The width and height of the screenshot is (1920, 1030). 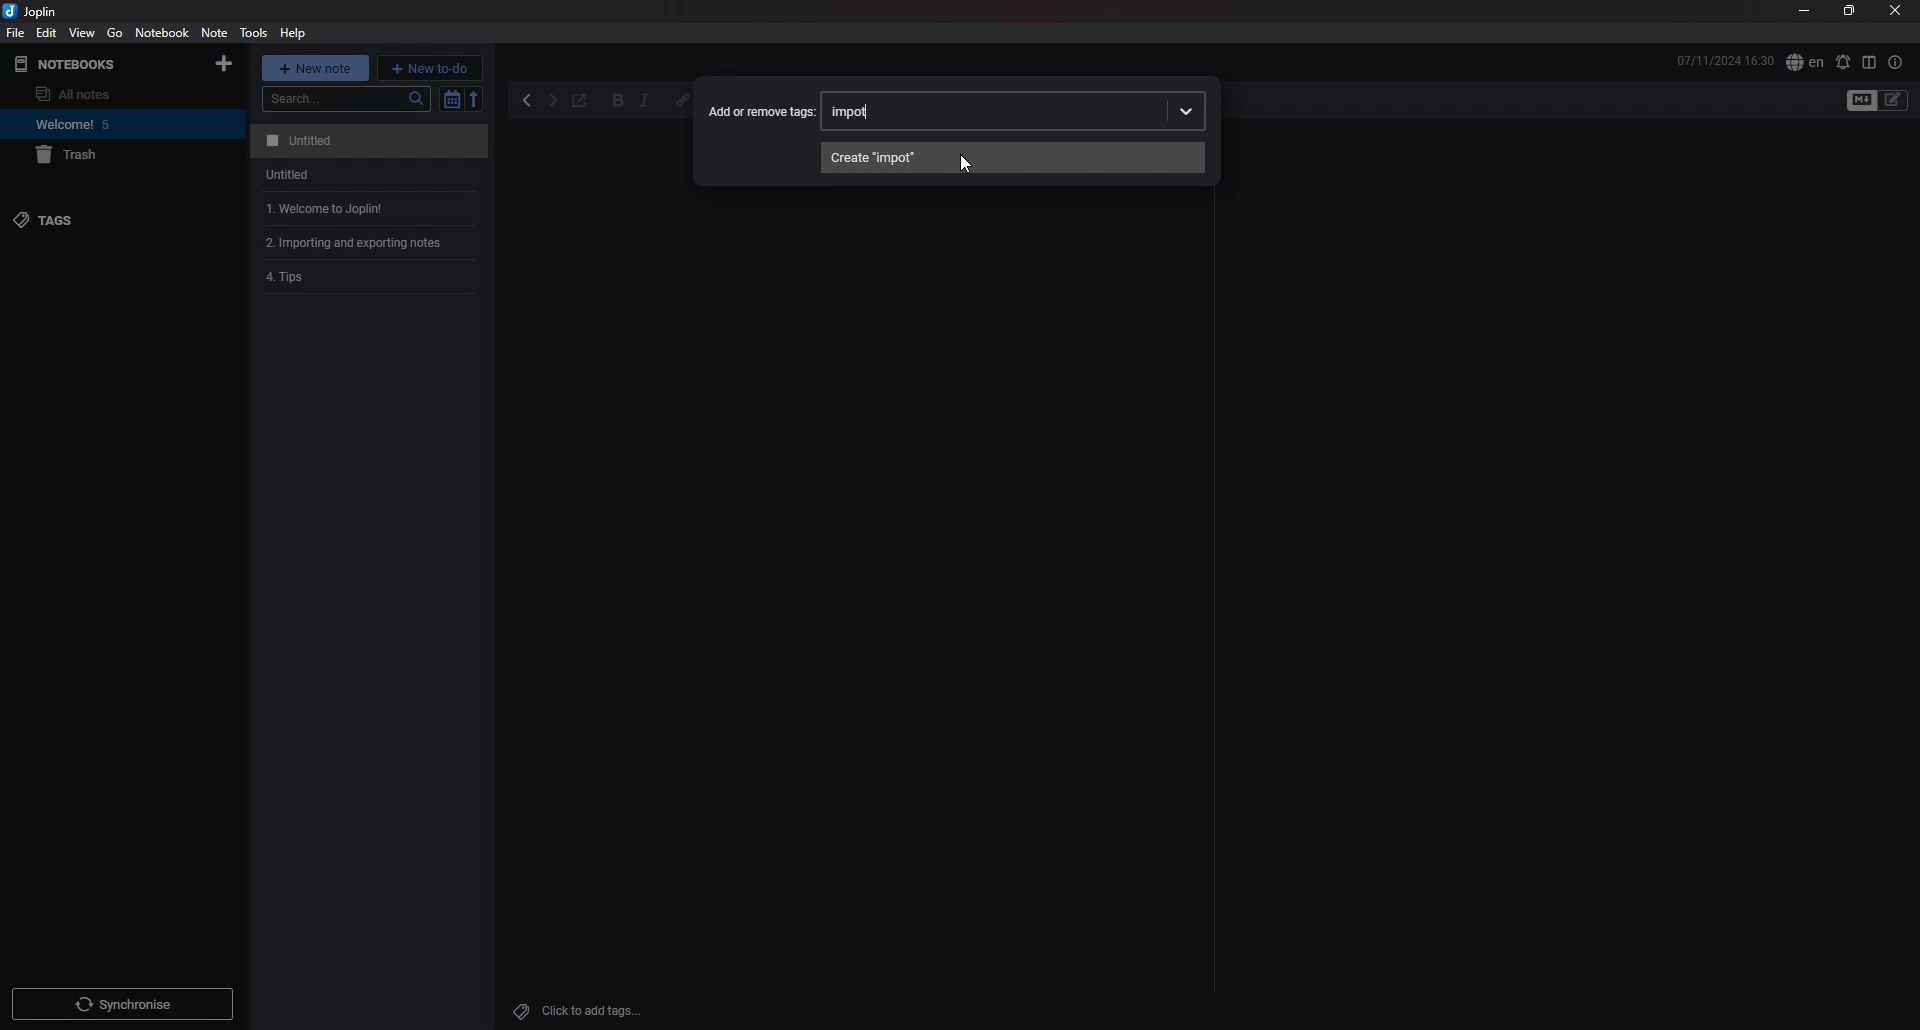 I want to click on bold, so click(x=618, y=102).